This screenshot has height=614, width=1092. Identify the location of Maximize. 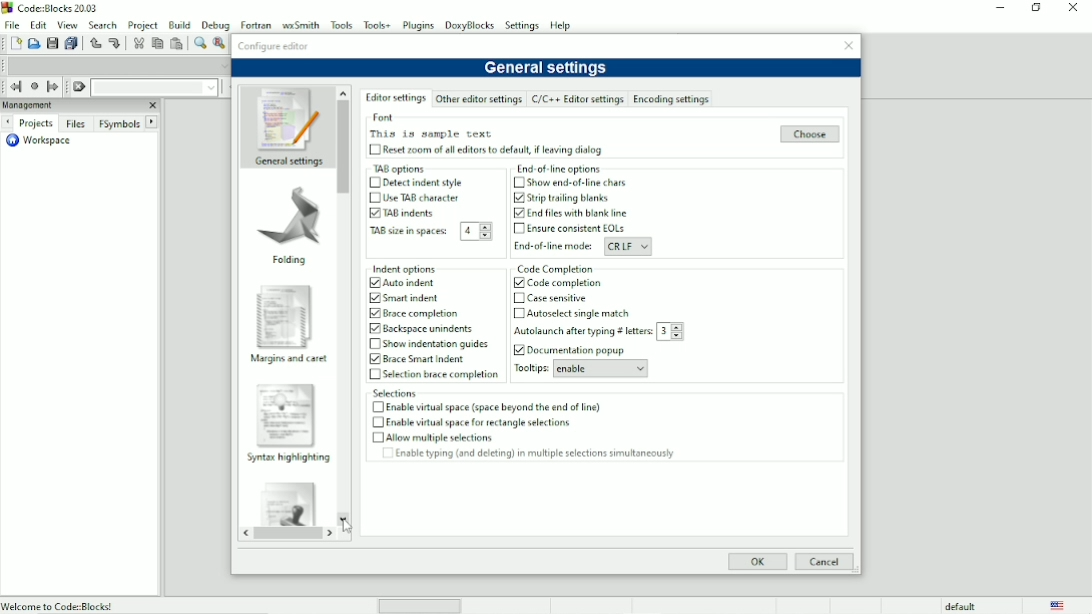
(1035, 8).